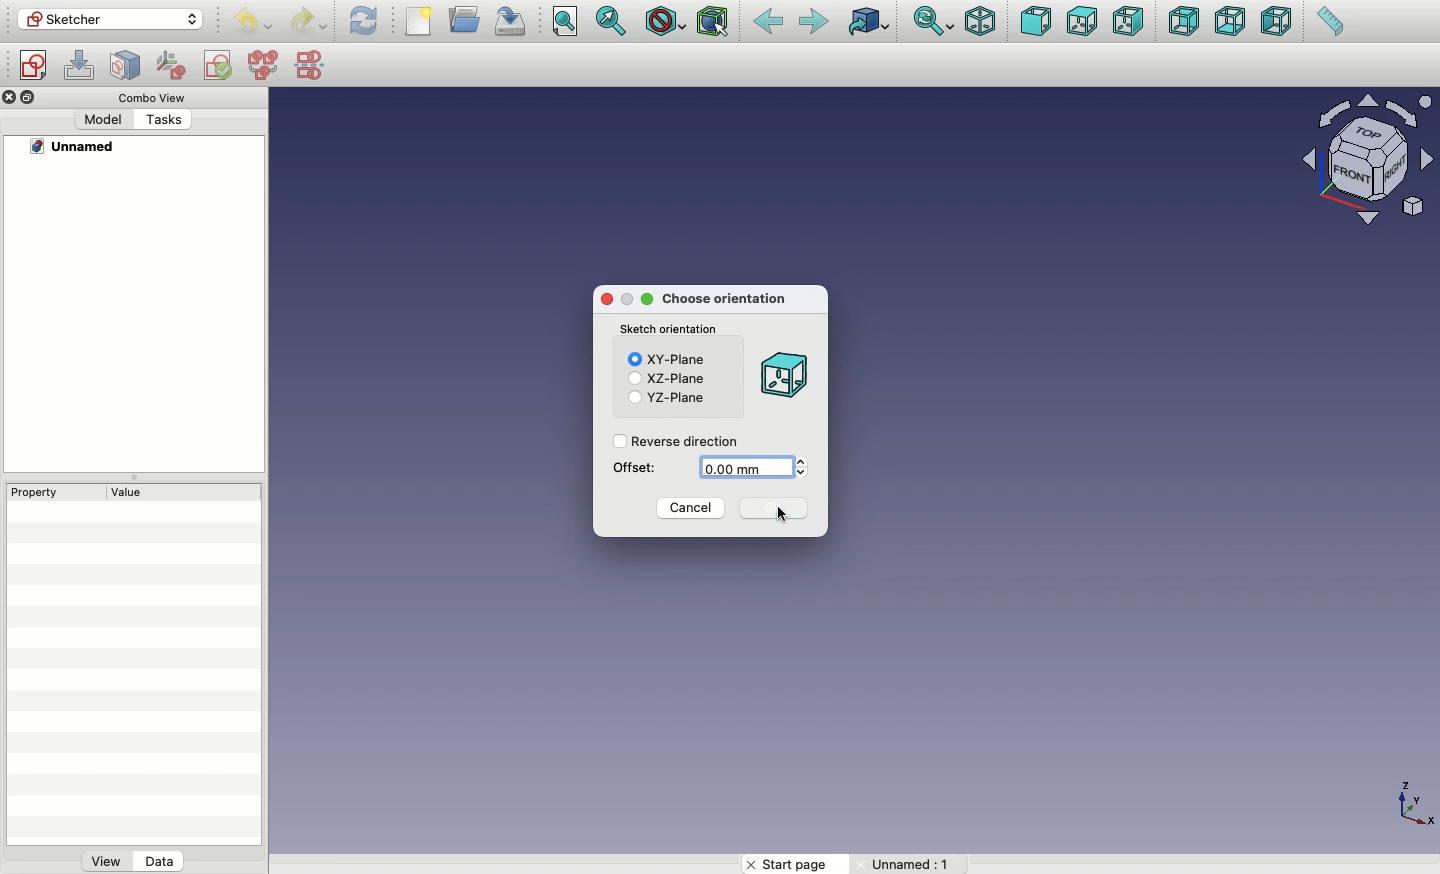 This screenshot has height=874, width=1440. I want to click on Sketcher, so click(111, 20).